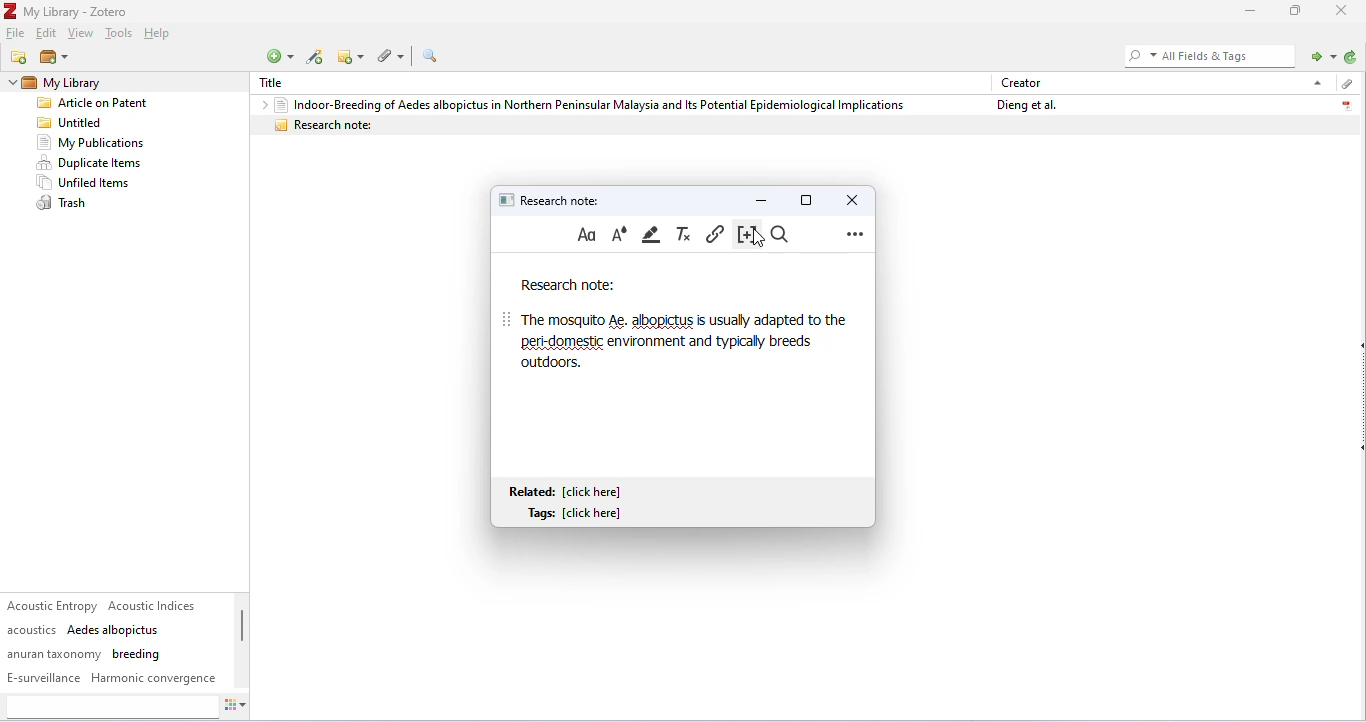  What do you see at coordinates (48, 34) in the screenshot?
I see `edit` at bounding box center [48, 34].